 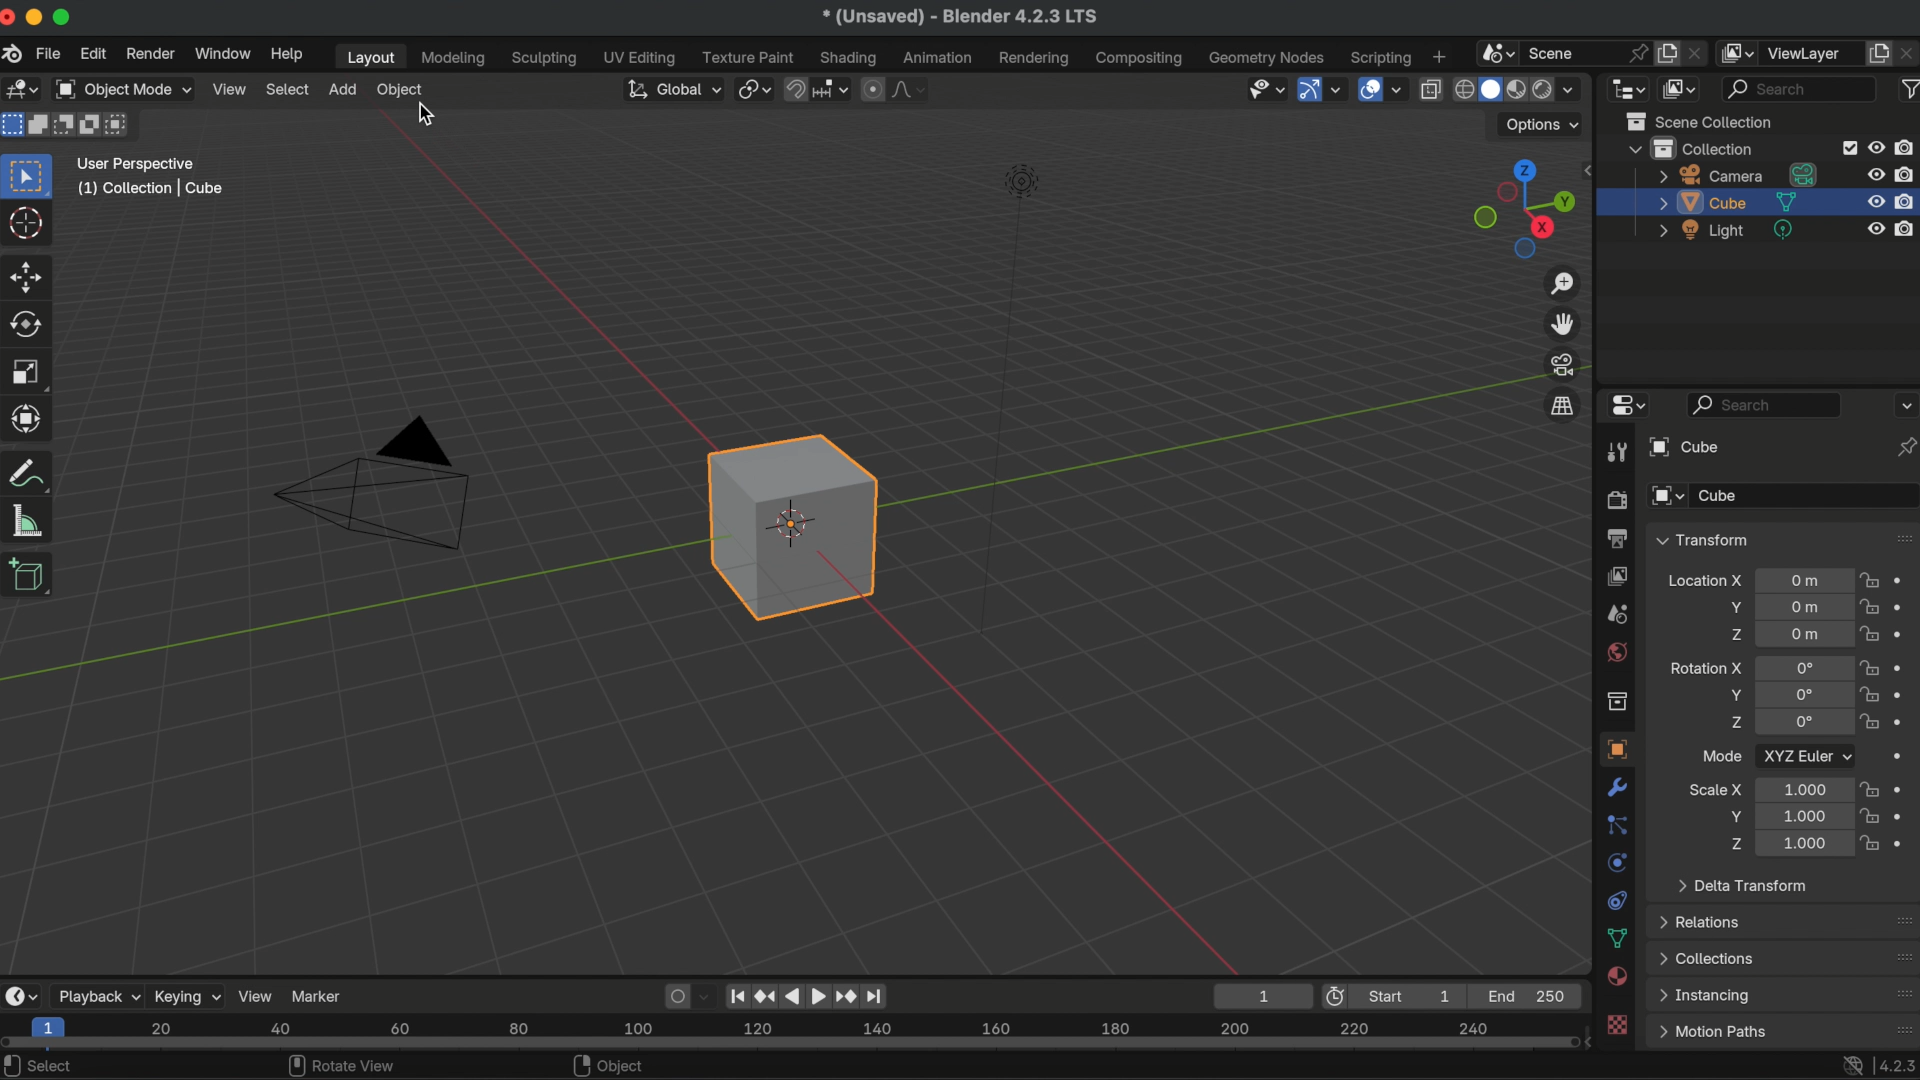 What do you see at coordinates (1870, 583) in the screenshot?
I see `lock location` at bounding box center [1870, 583].